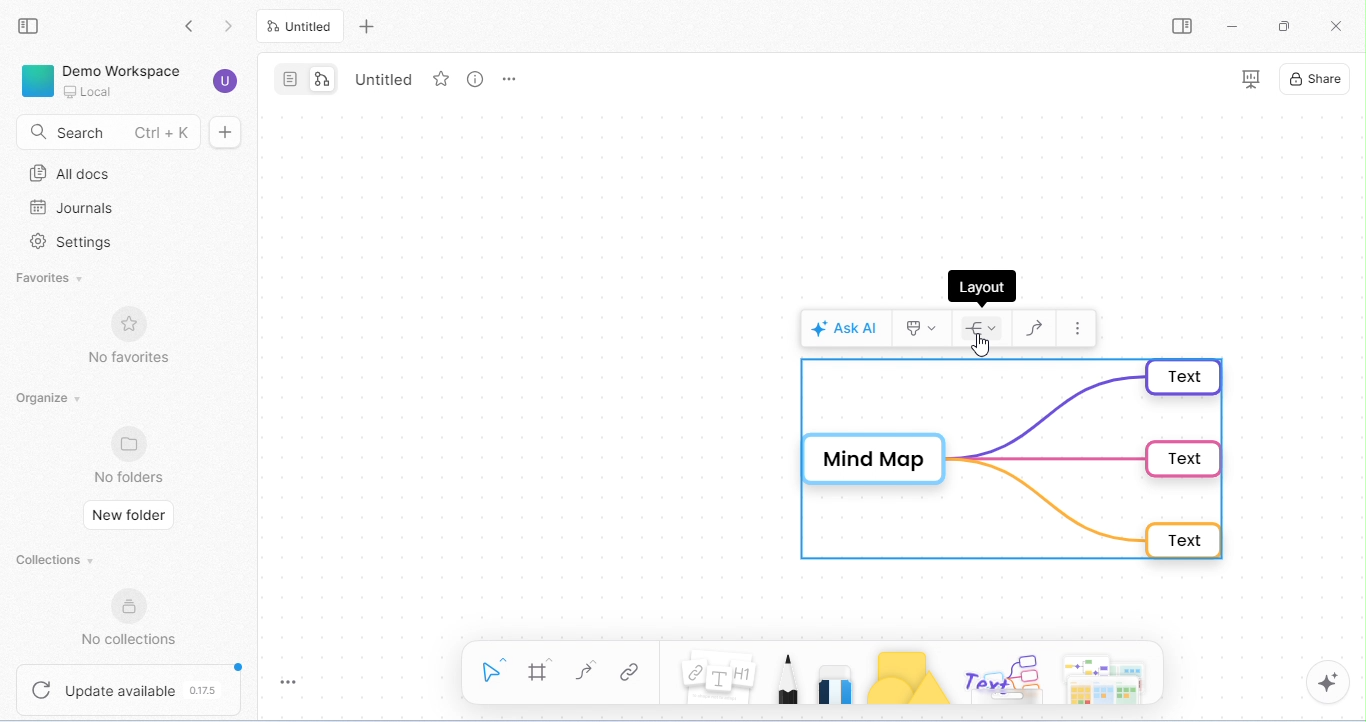 The image size is (1366, 722). Describe the element at coordinates (1187, 27) in the screenshot. I see `open sidebar` at that location.